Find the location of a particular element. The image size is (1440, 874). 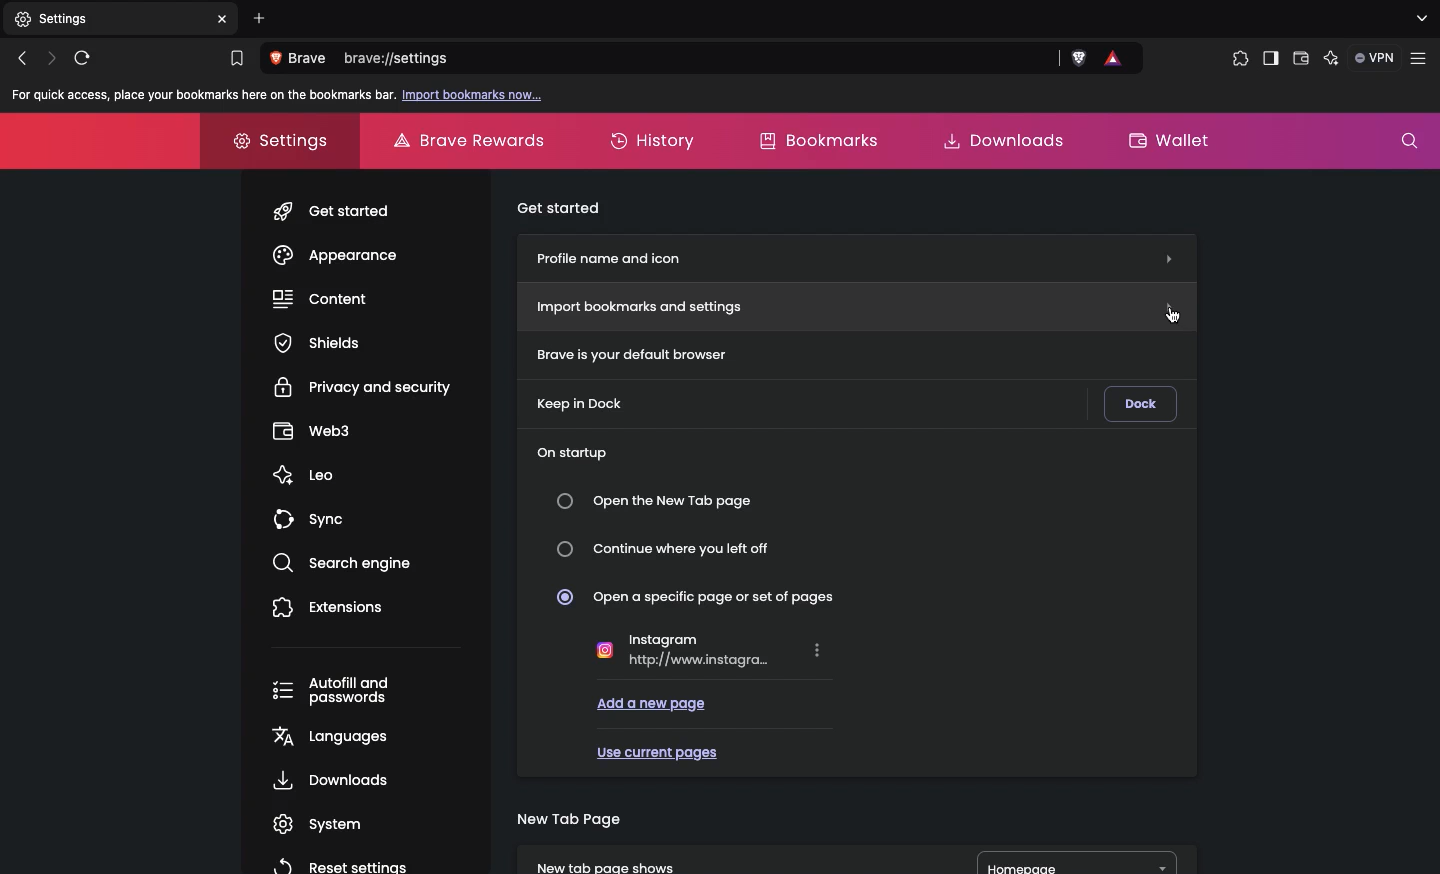

Autofill and passwords is located at coordinates (339, 692).